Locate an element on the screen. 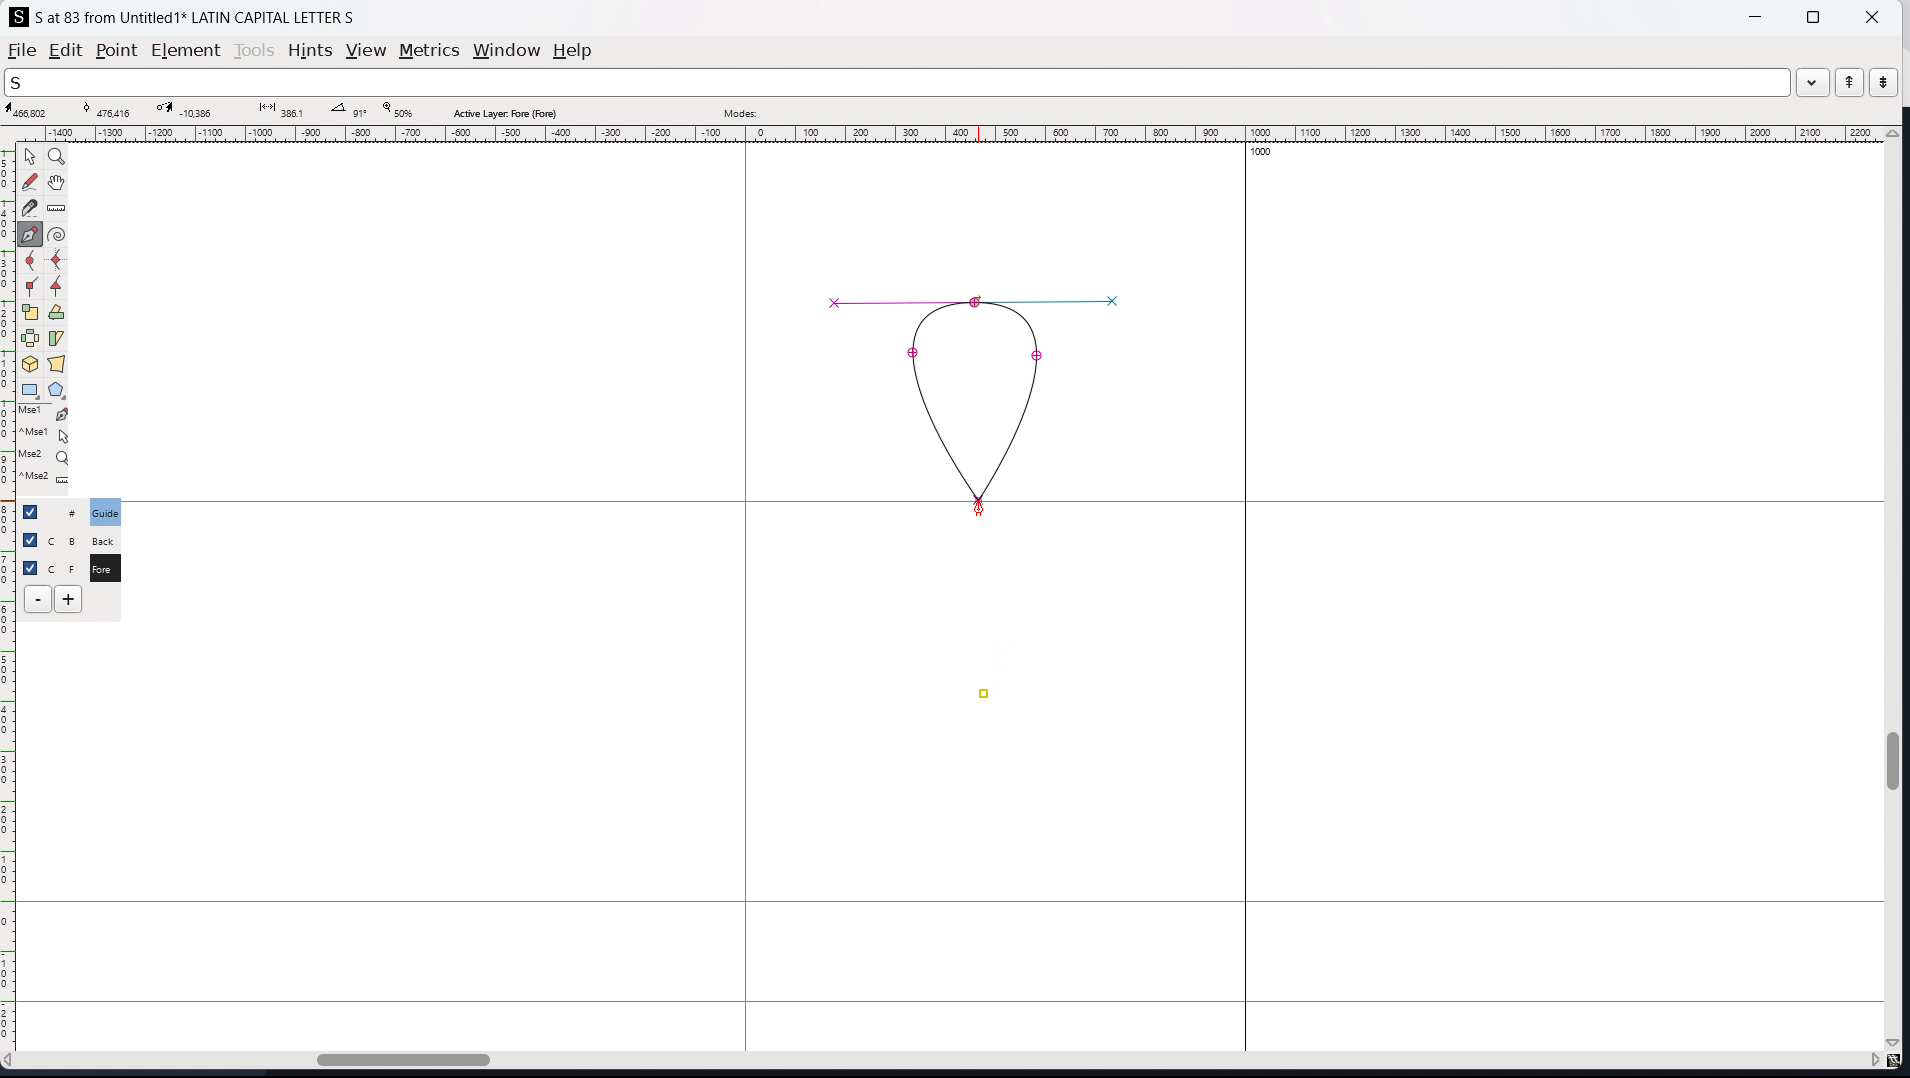  # Guide is located at coordinates (107, 512).